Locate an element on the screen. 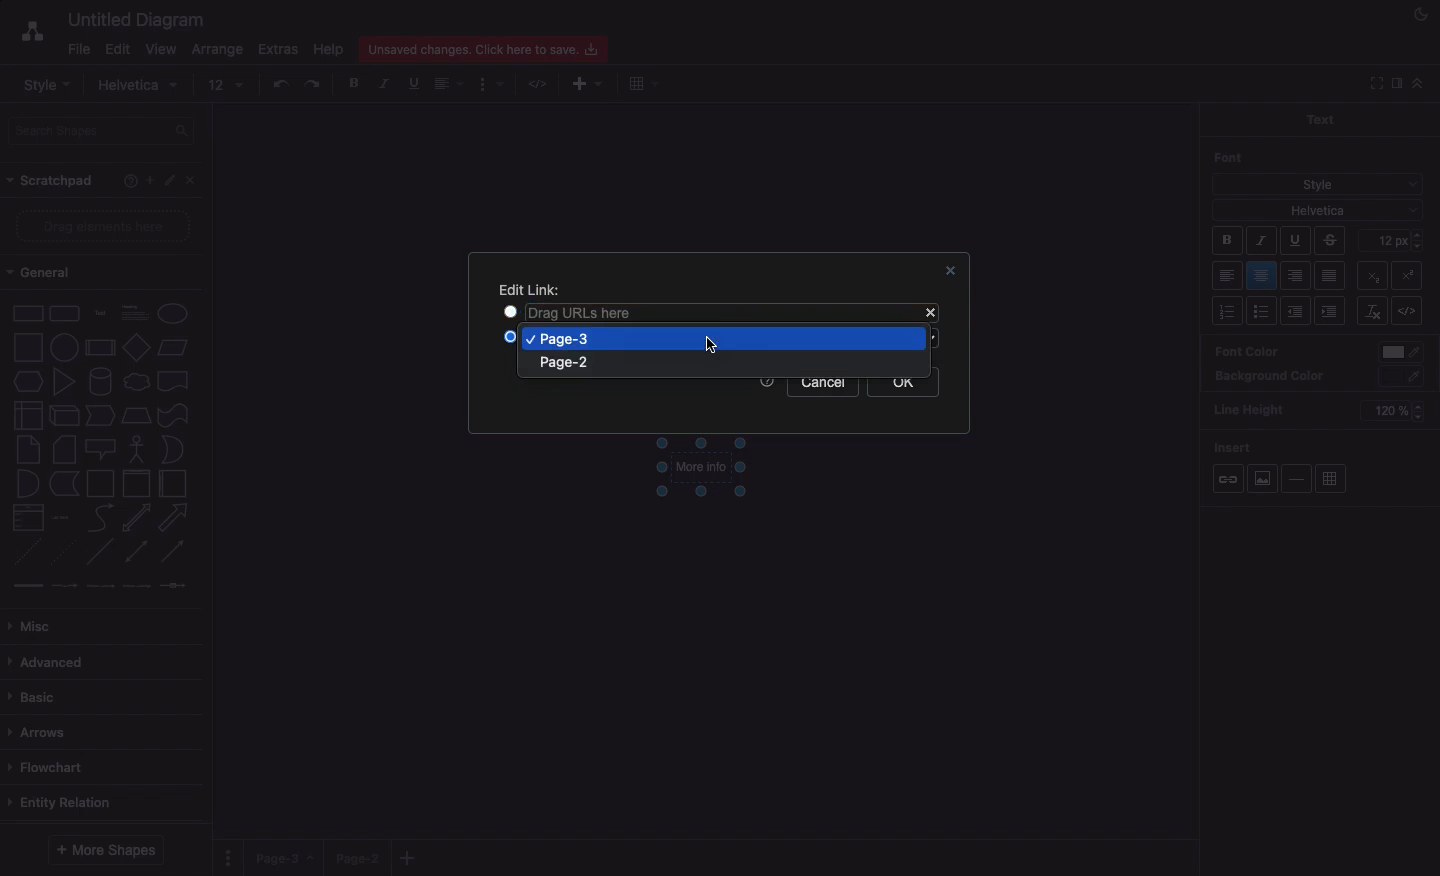  Extras is located at coordinates (279, 49).